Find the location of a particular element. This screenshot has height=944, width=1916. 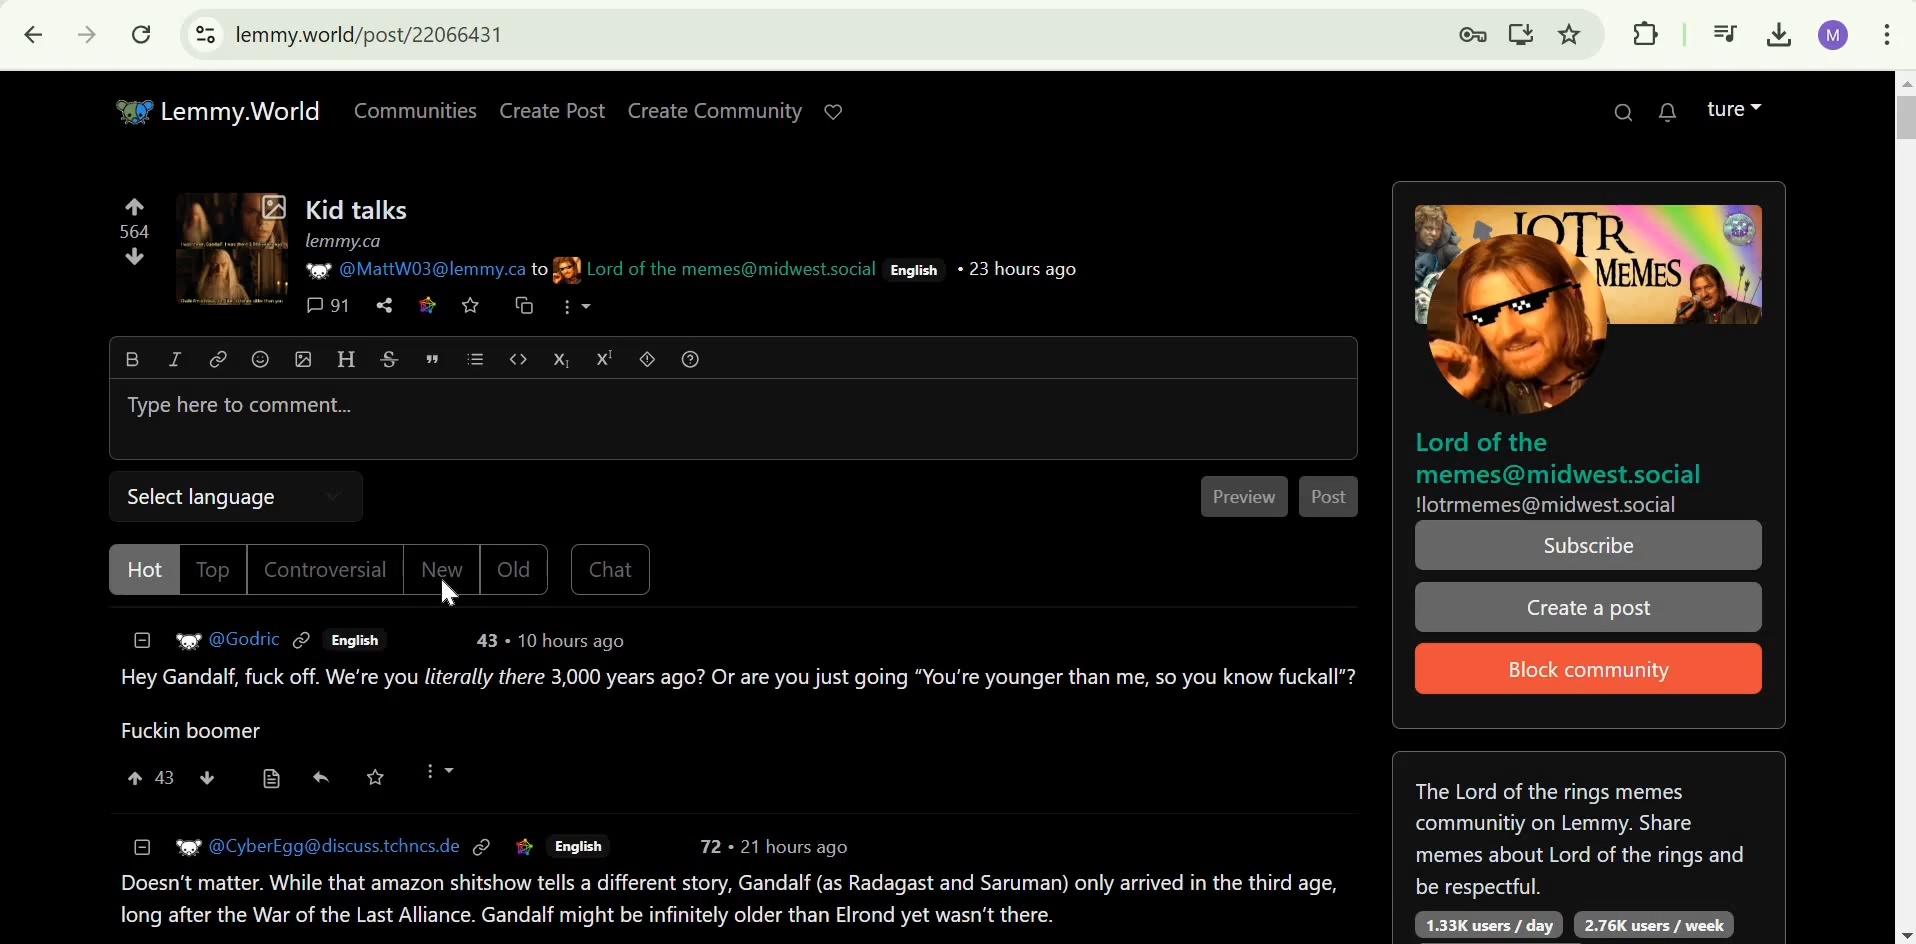

Type here to comment... is located at coordinates (242, 406).